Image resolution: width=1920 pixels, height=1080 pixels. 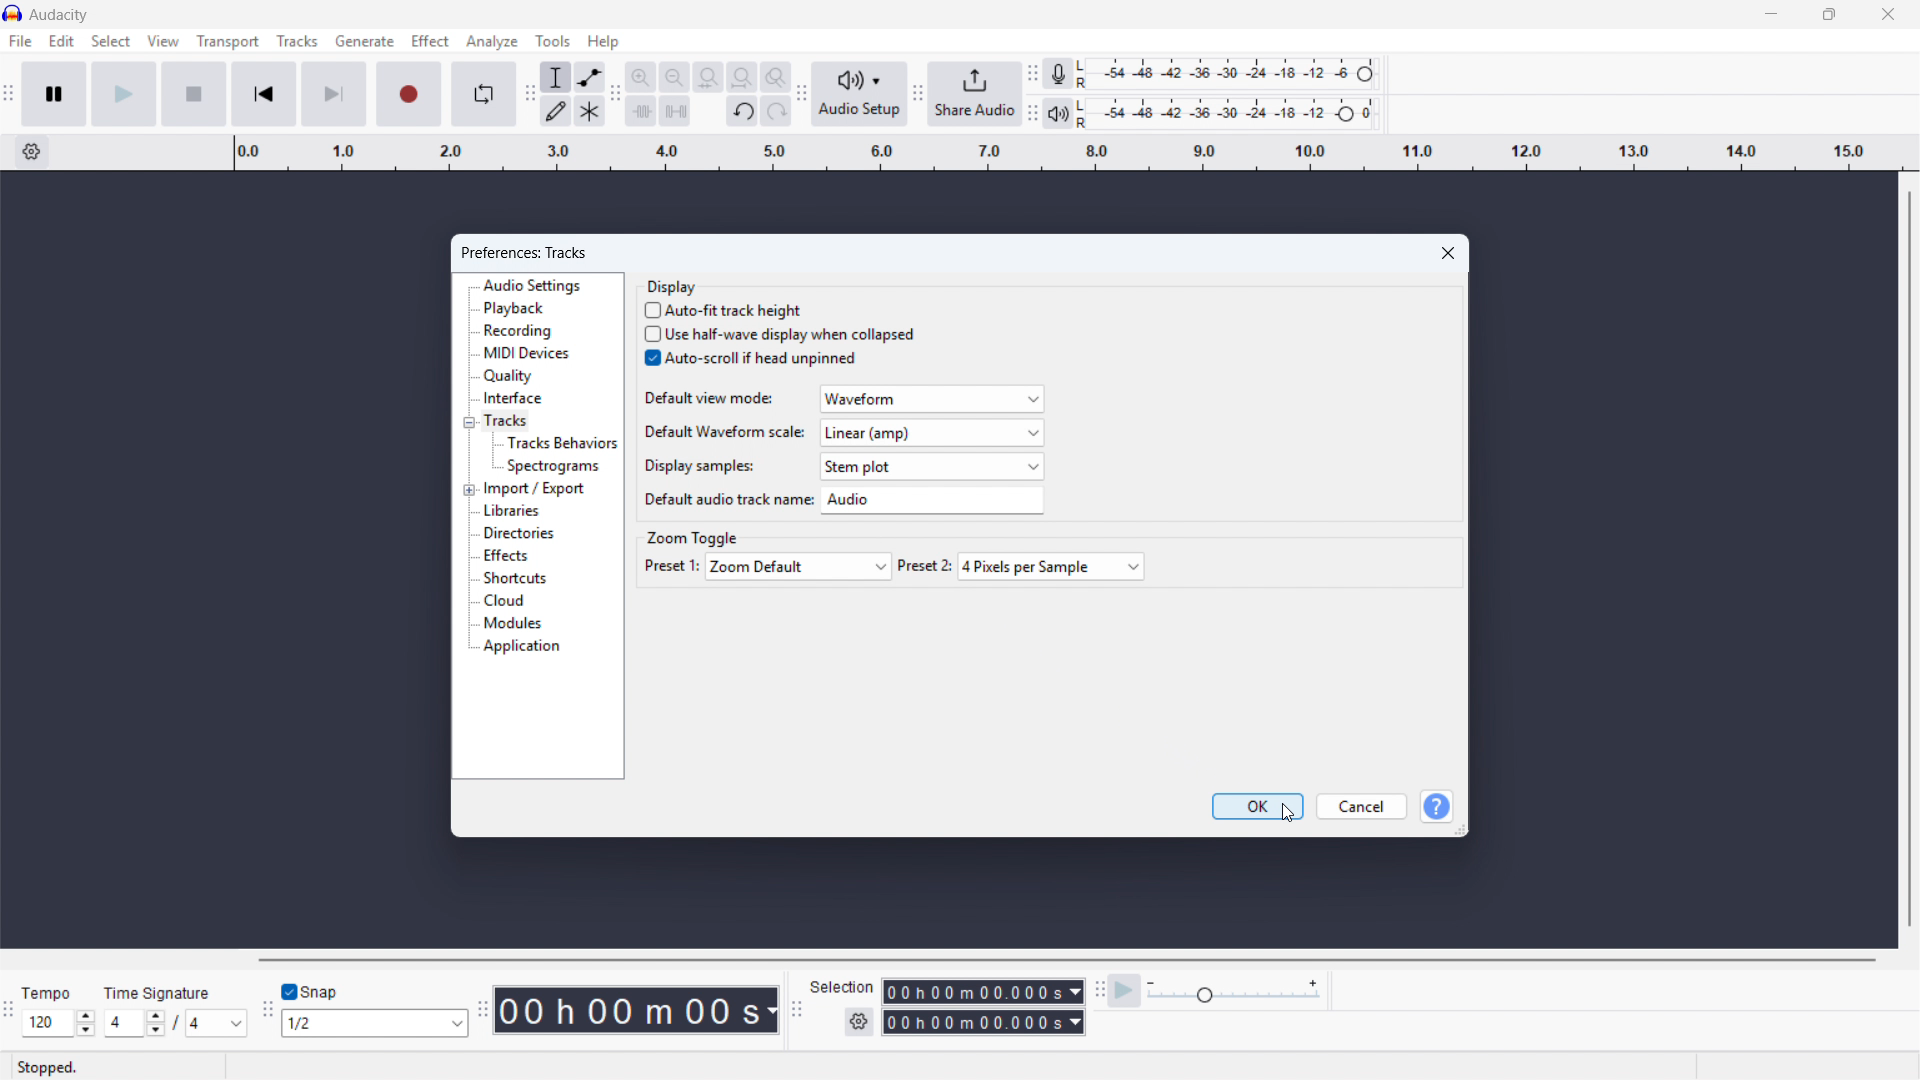 I want to click on expand, so click(x=470, y=489).